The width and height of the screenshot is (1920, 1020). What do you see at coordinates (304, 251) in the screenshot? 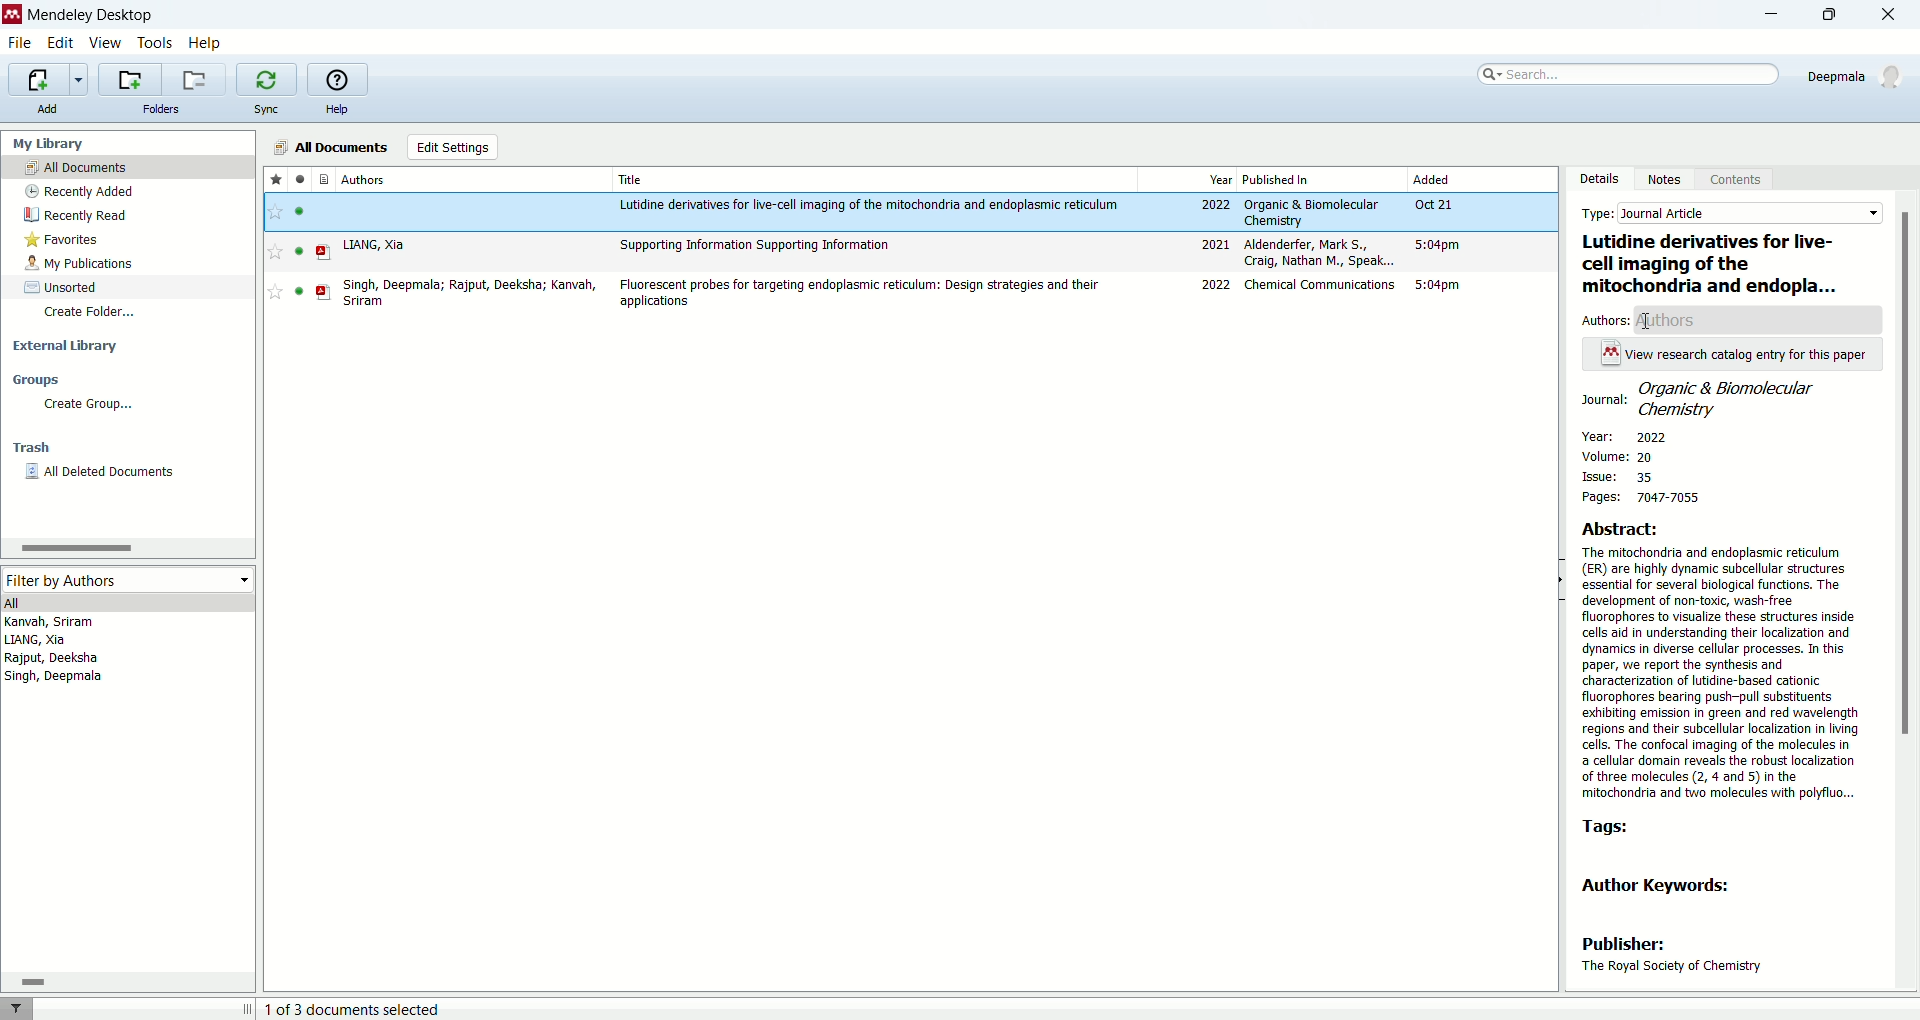
I see `read/unread` at bounding box center [304, 251].